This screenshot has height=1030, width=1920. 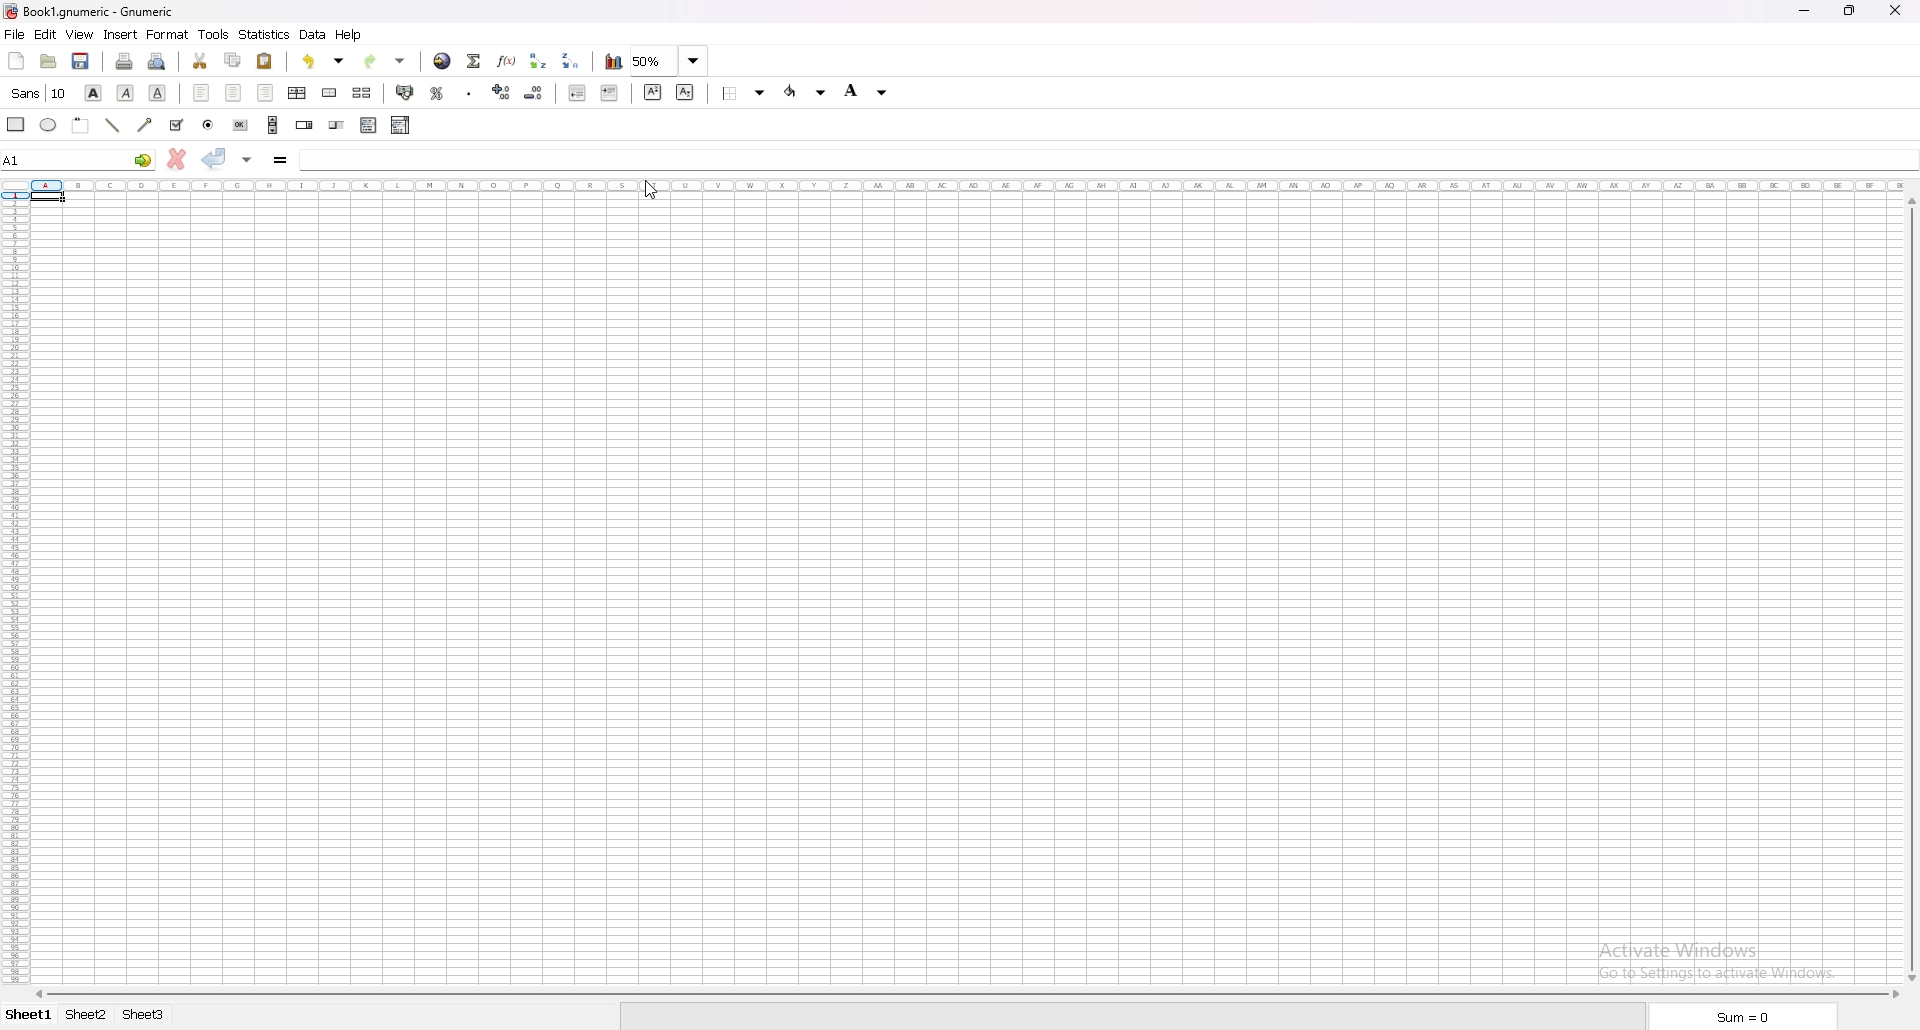 What do you see at coordinates (209, 126) in the screenshot?
I see `radio button` at bounding box center [209, 126].